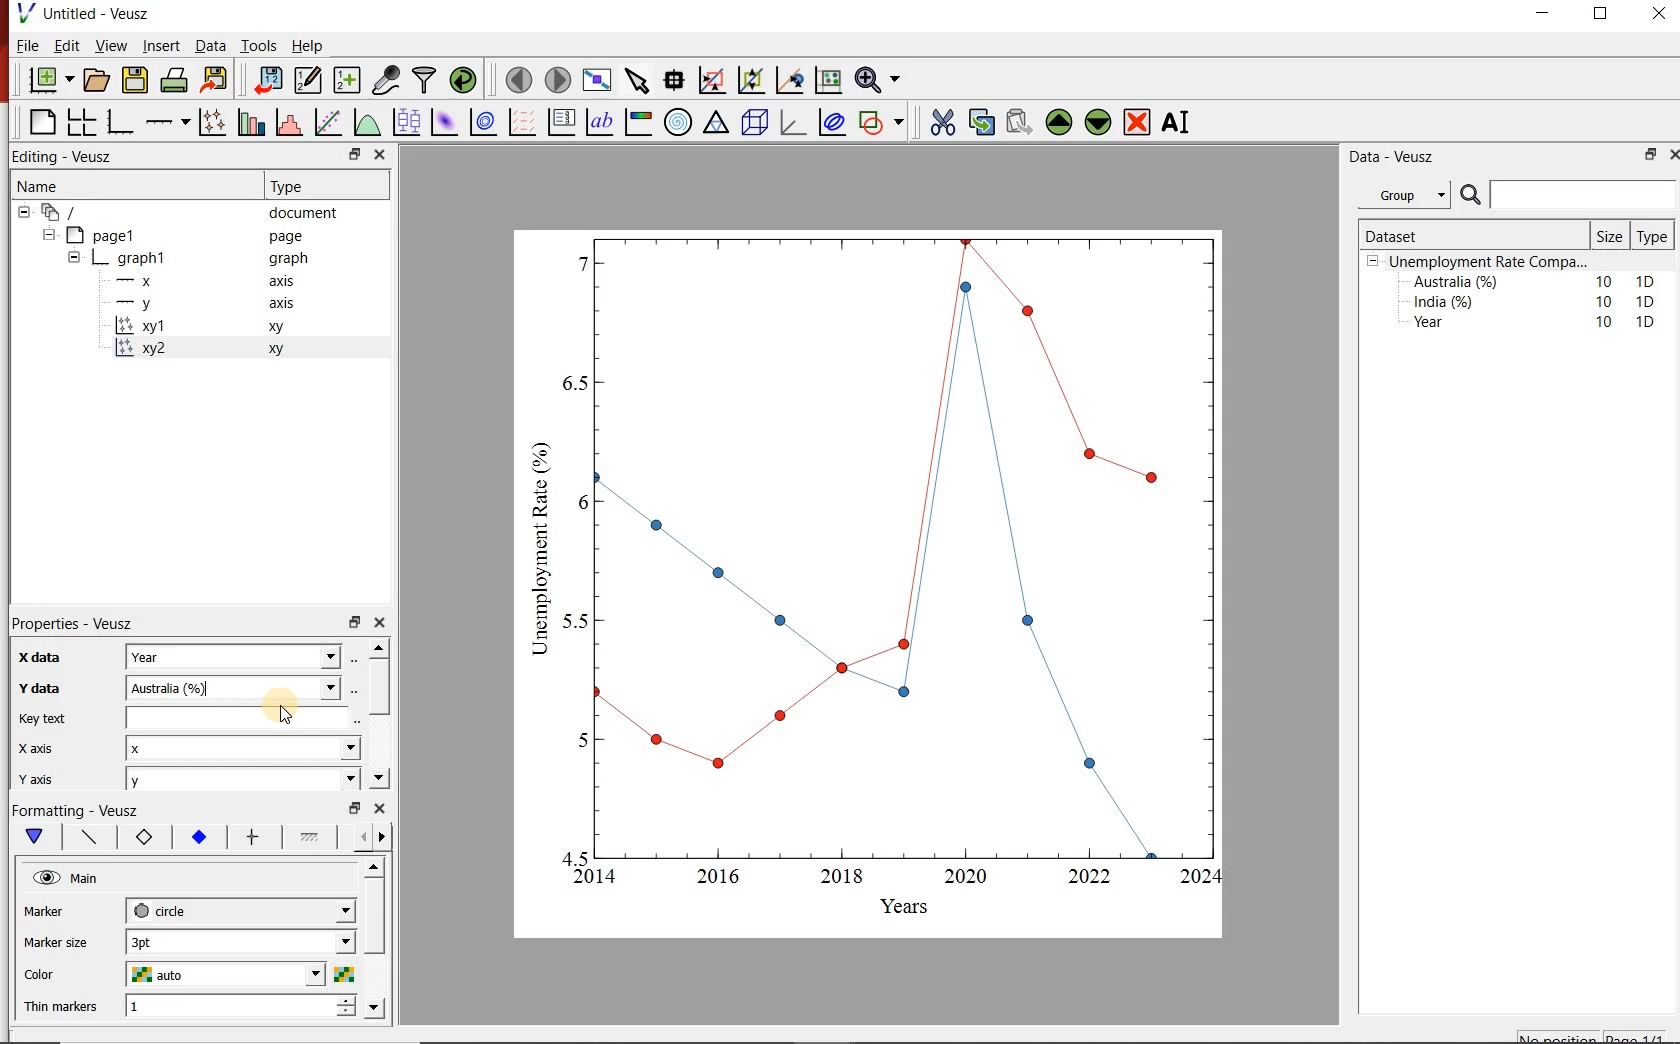 The height and width of the screenshot is (1044, 1680). Describe the element at coordinates (217, 78) in the screenshot. I see `export document` at that location.